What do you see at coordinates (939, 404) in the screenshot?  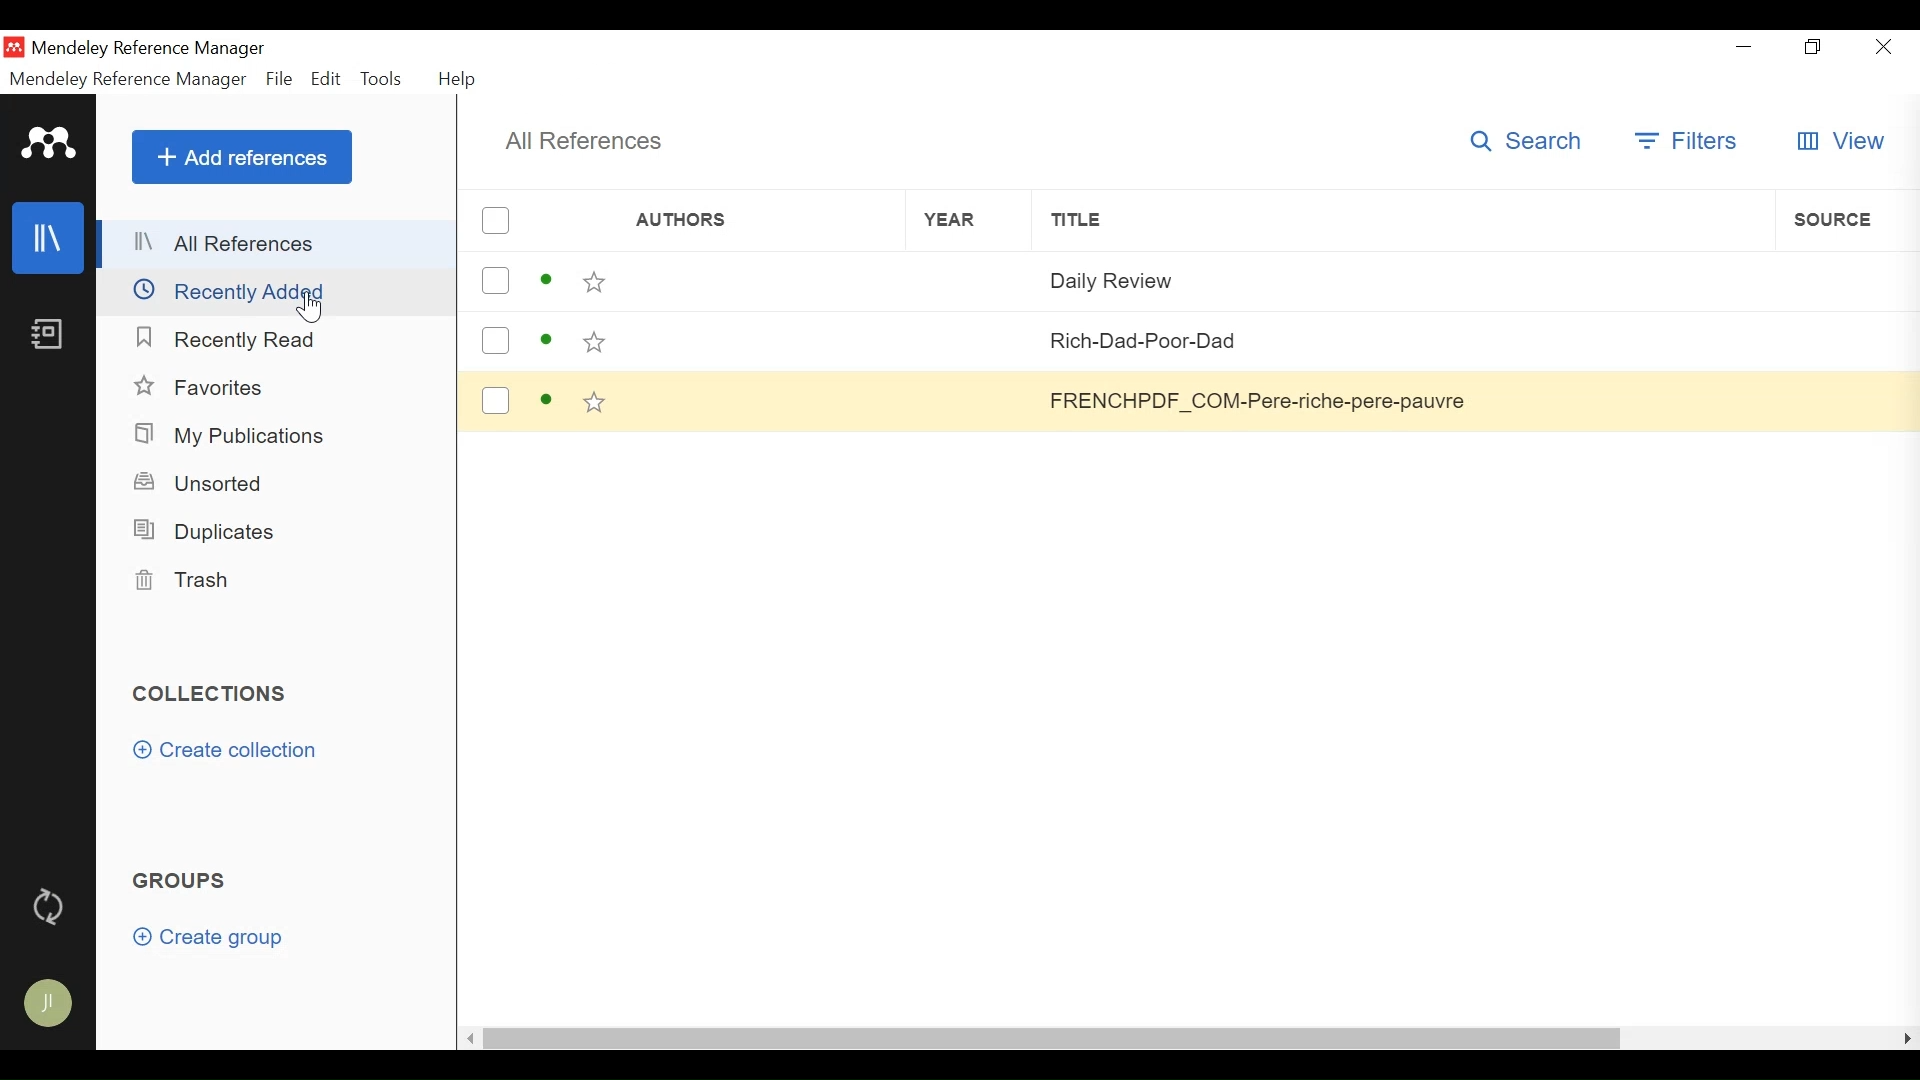 I see `Year` at bounding box center [939, 404].